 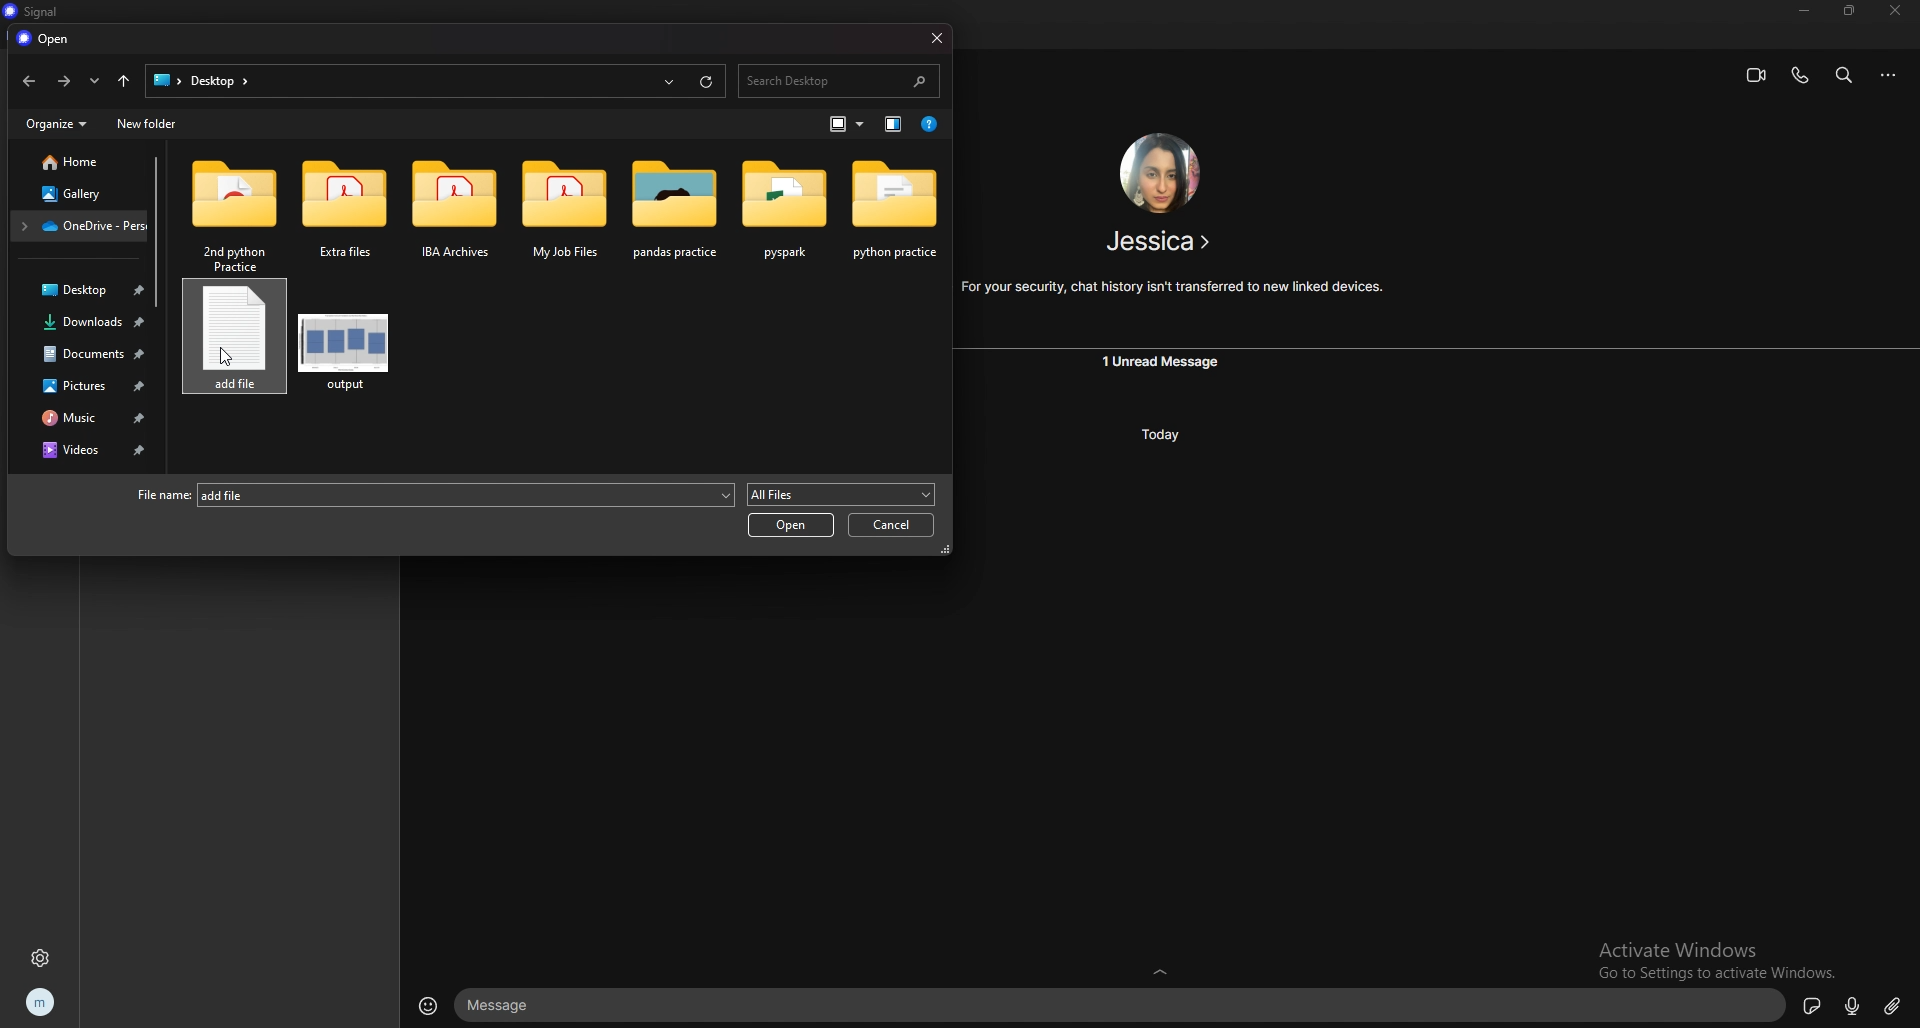 What do you see at coordinates (73, 190) in the screenshot?
I see `gallery` at bounding box center [73, 190].